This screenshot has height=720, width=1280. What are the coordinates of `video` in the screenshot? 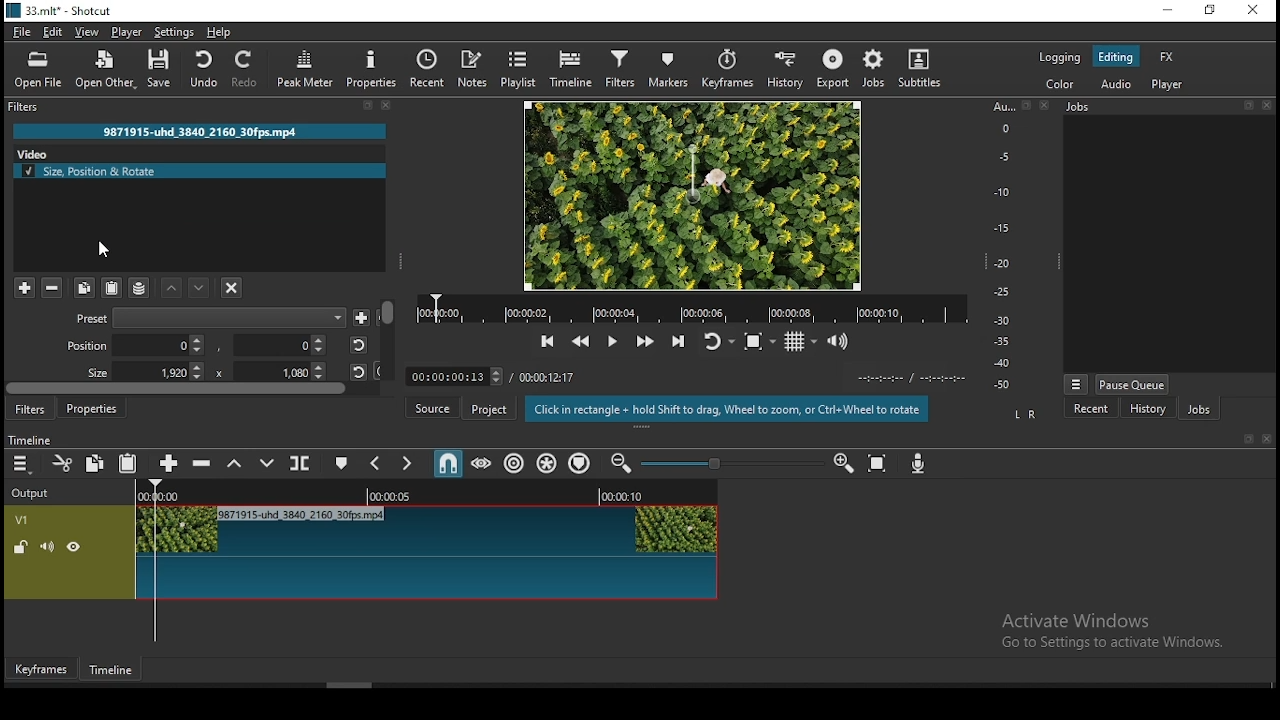 It's located at (36, 154).